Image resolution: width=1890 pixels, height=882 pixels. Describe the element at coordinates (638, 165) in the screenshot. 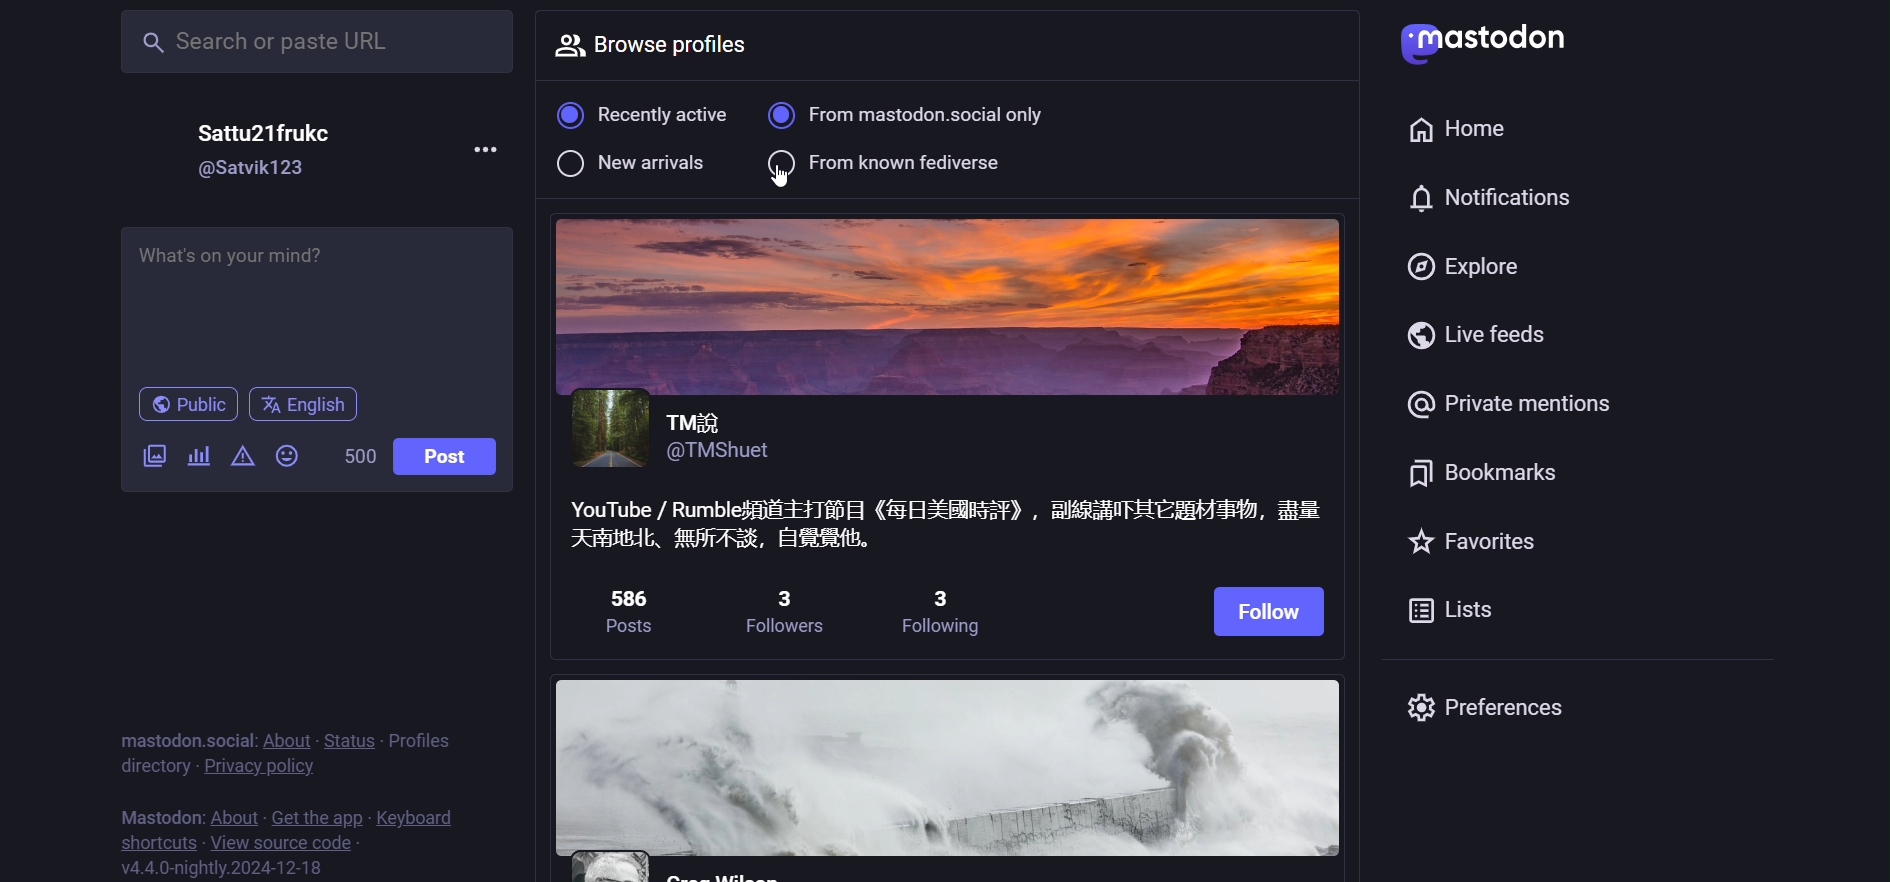

I see `new arrival` at that location.